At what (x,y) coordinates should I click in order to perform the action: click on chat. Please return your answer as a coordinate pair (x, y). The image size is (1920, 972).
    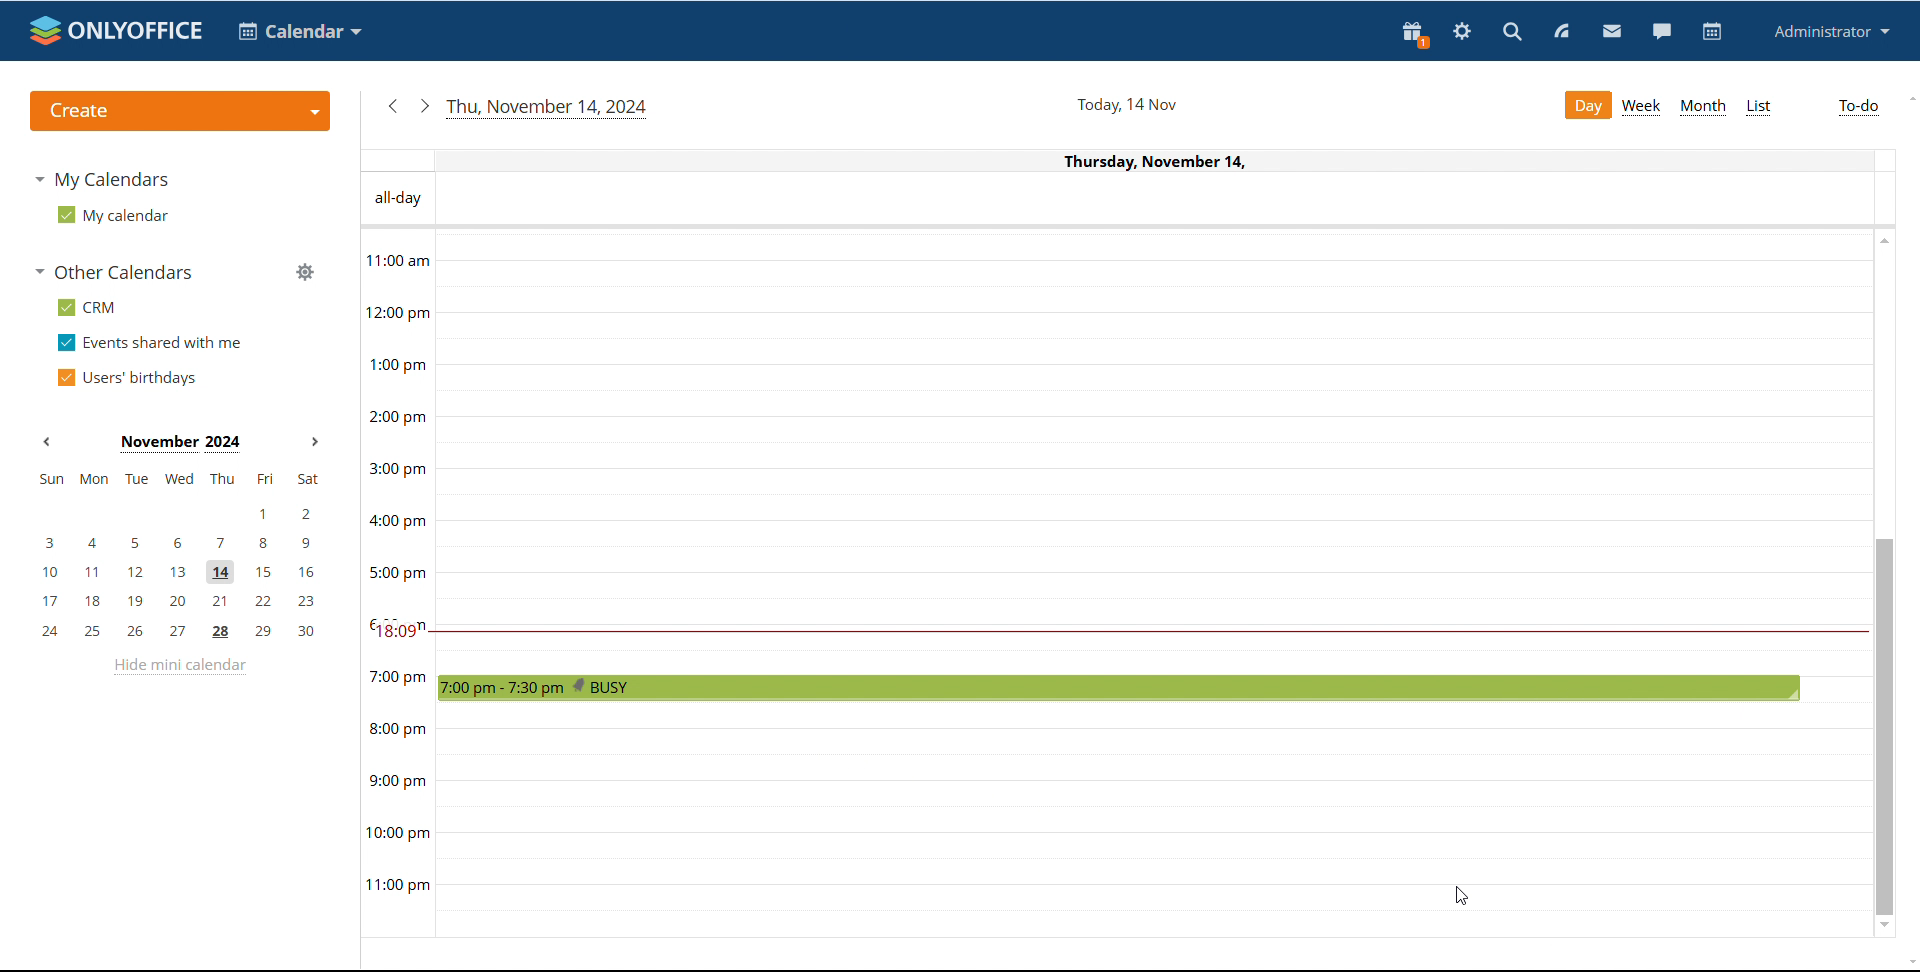
    Looking at the image, I should click on (1661, 31).